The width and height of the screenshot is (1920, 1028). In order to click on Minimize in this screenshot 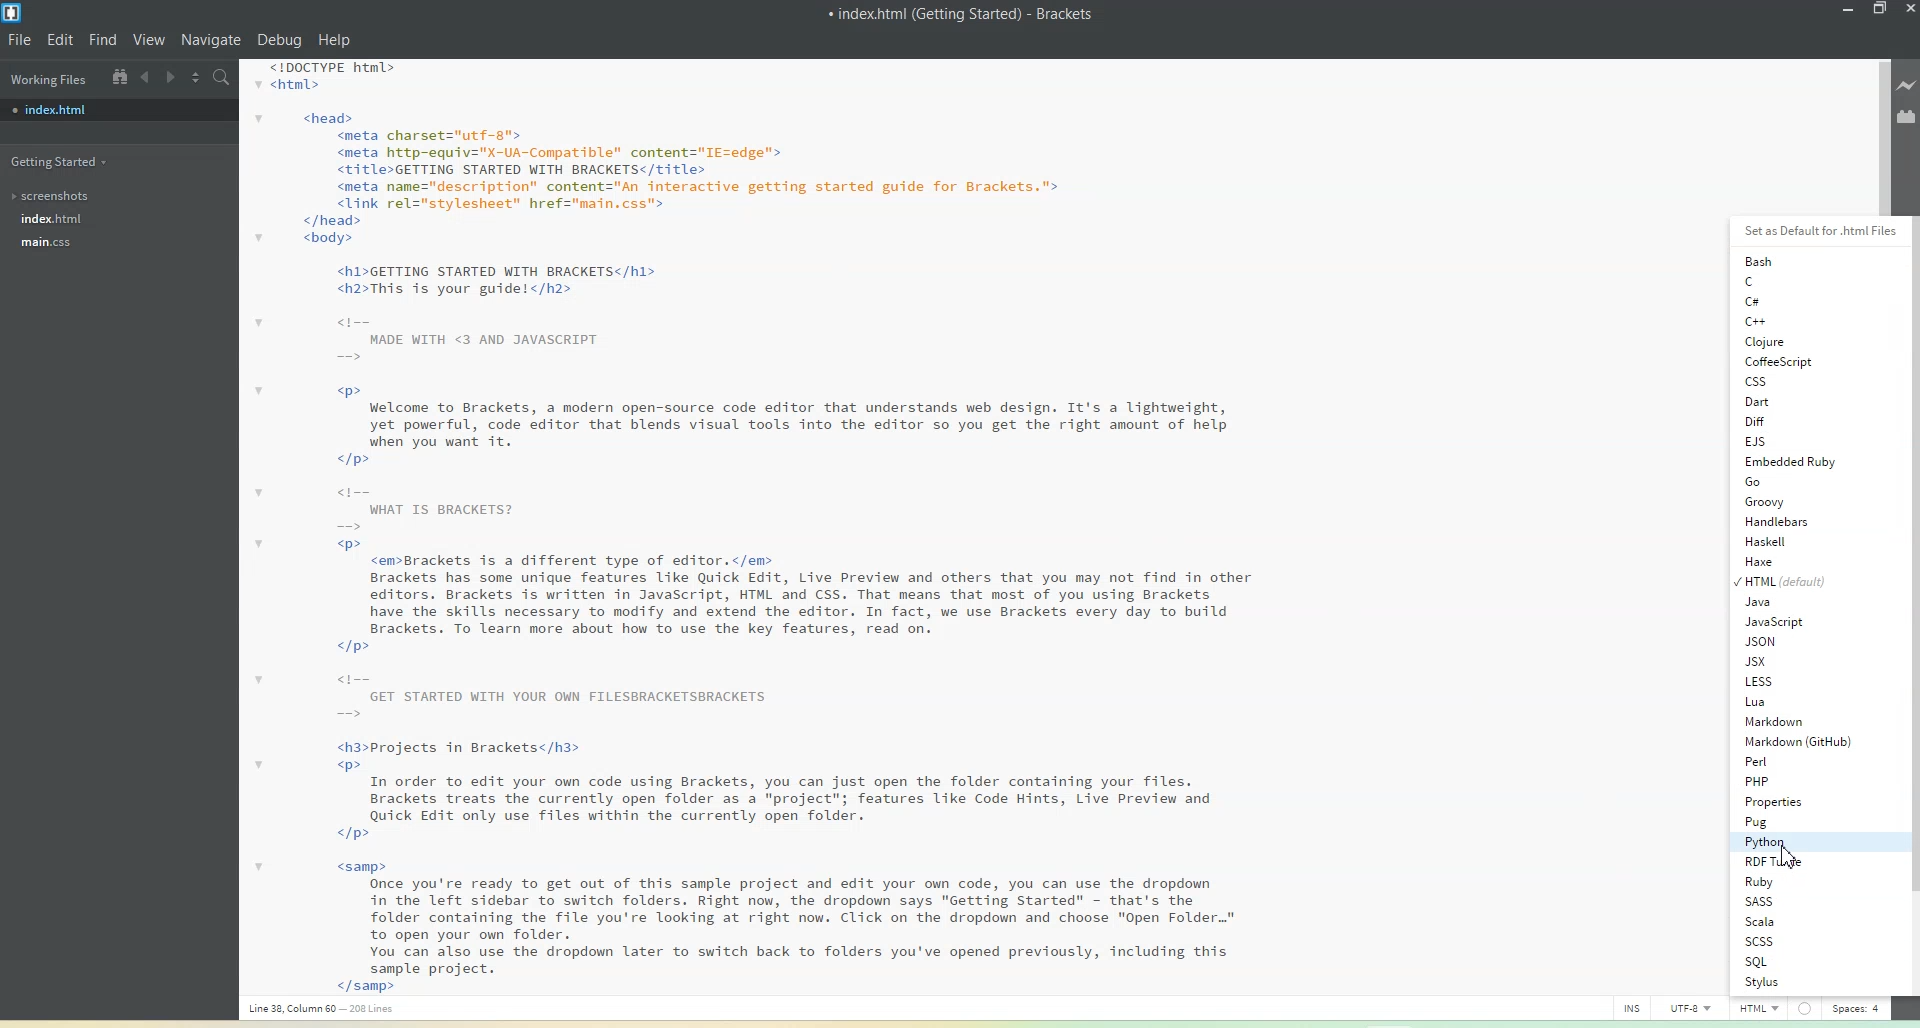, I will do `click(1849, 10)`.